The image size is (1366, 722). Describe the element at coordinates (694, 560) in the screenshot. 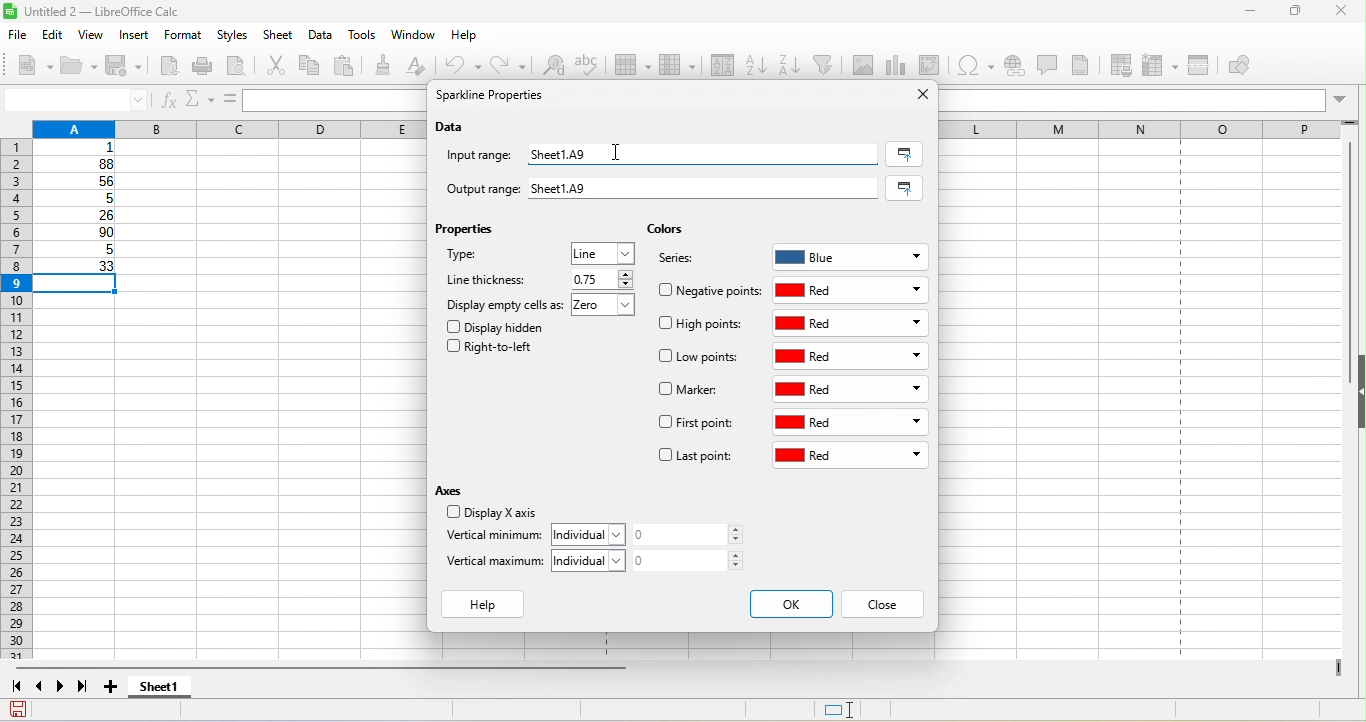

I see `0` at that location.